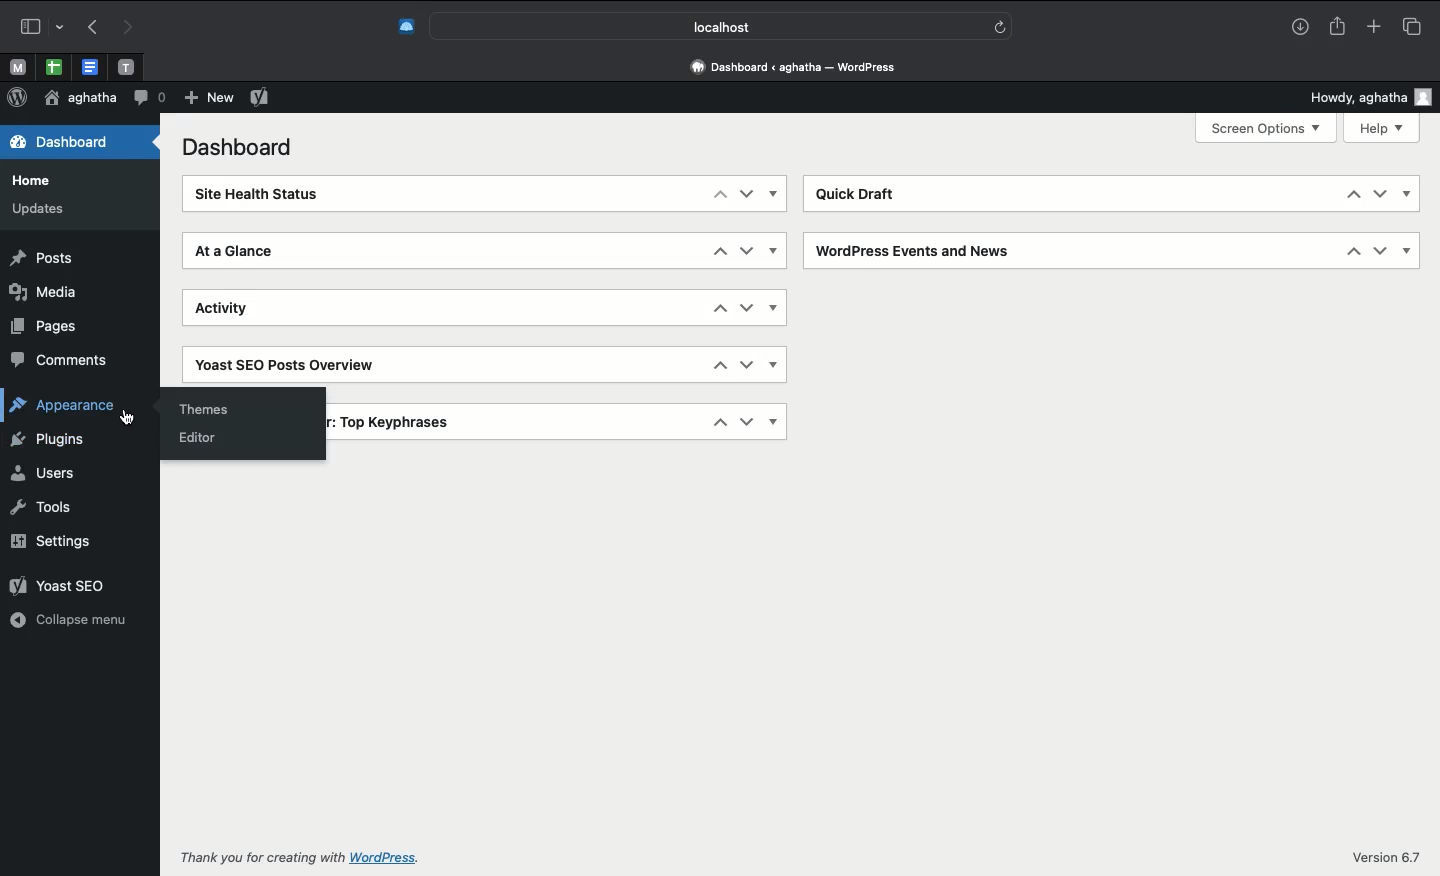  What do you see at coordinates (1266, 127) in the screenshot?
I see `Screen options` at bounding box center [1266, 127].